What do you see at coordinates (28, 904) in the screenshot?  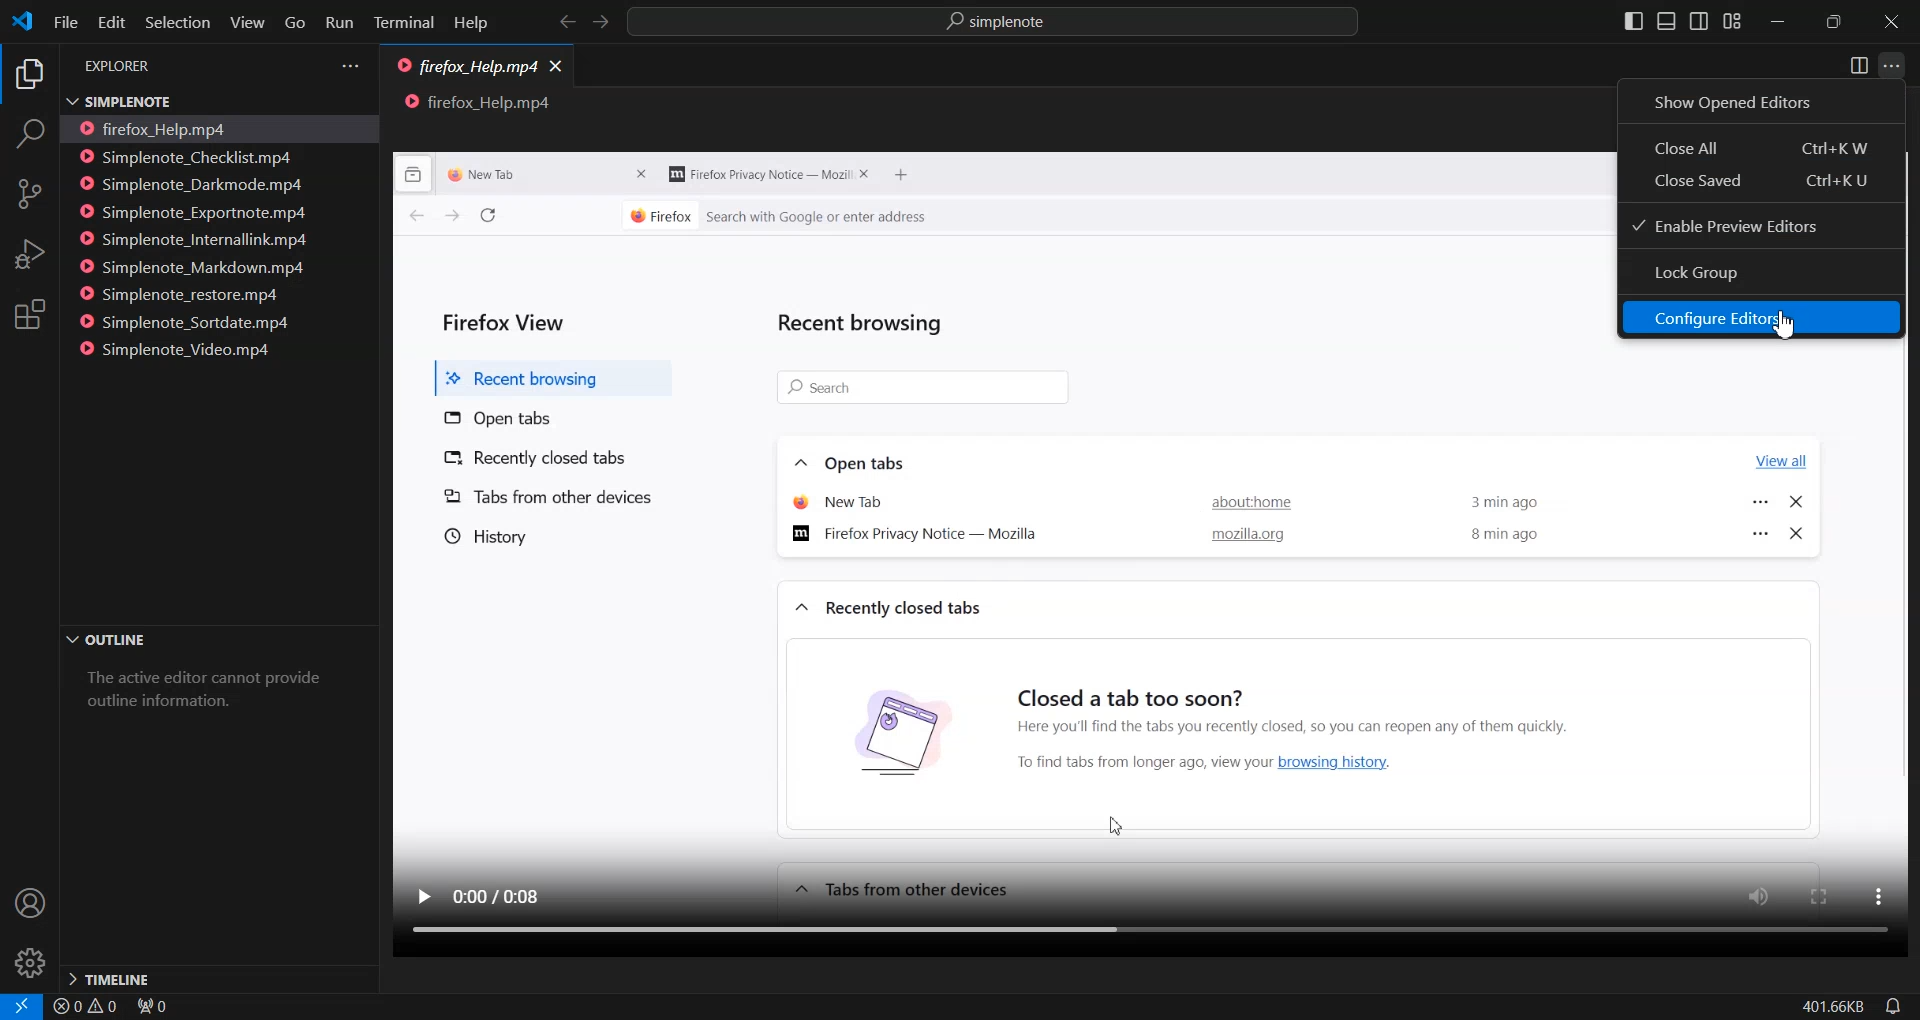 I see `Account` at bounding box center [28, 904].